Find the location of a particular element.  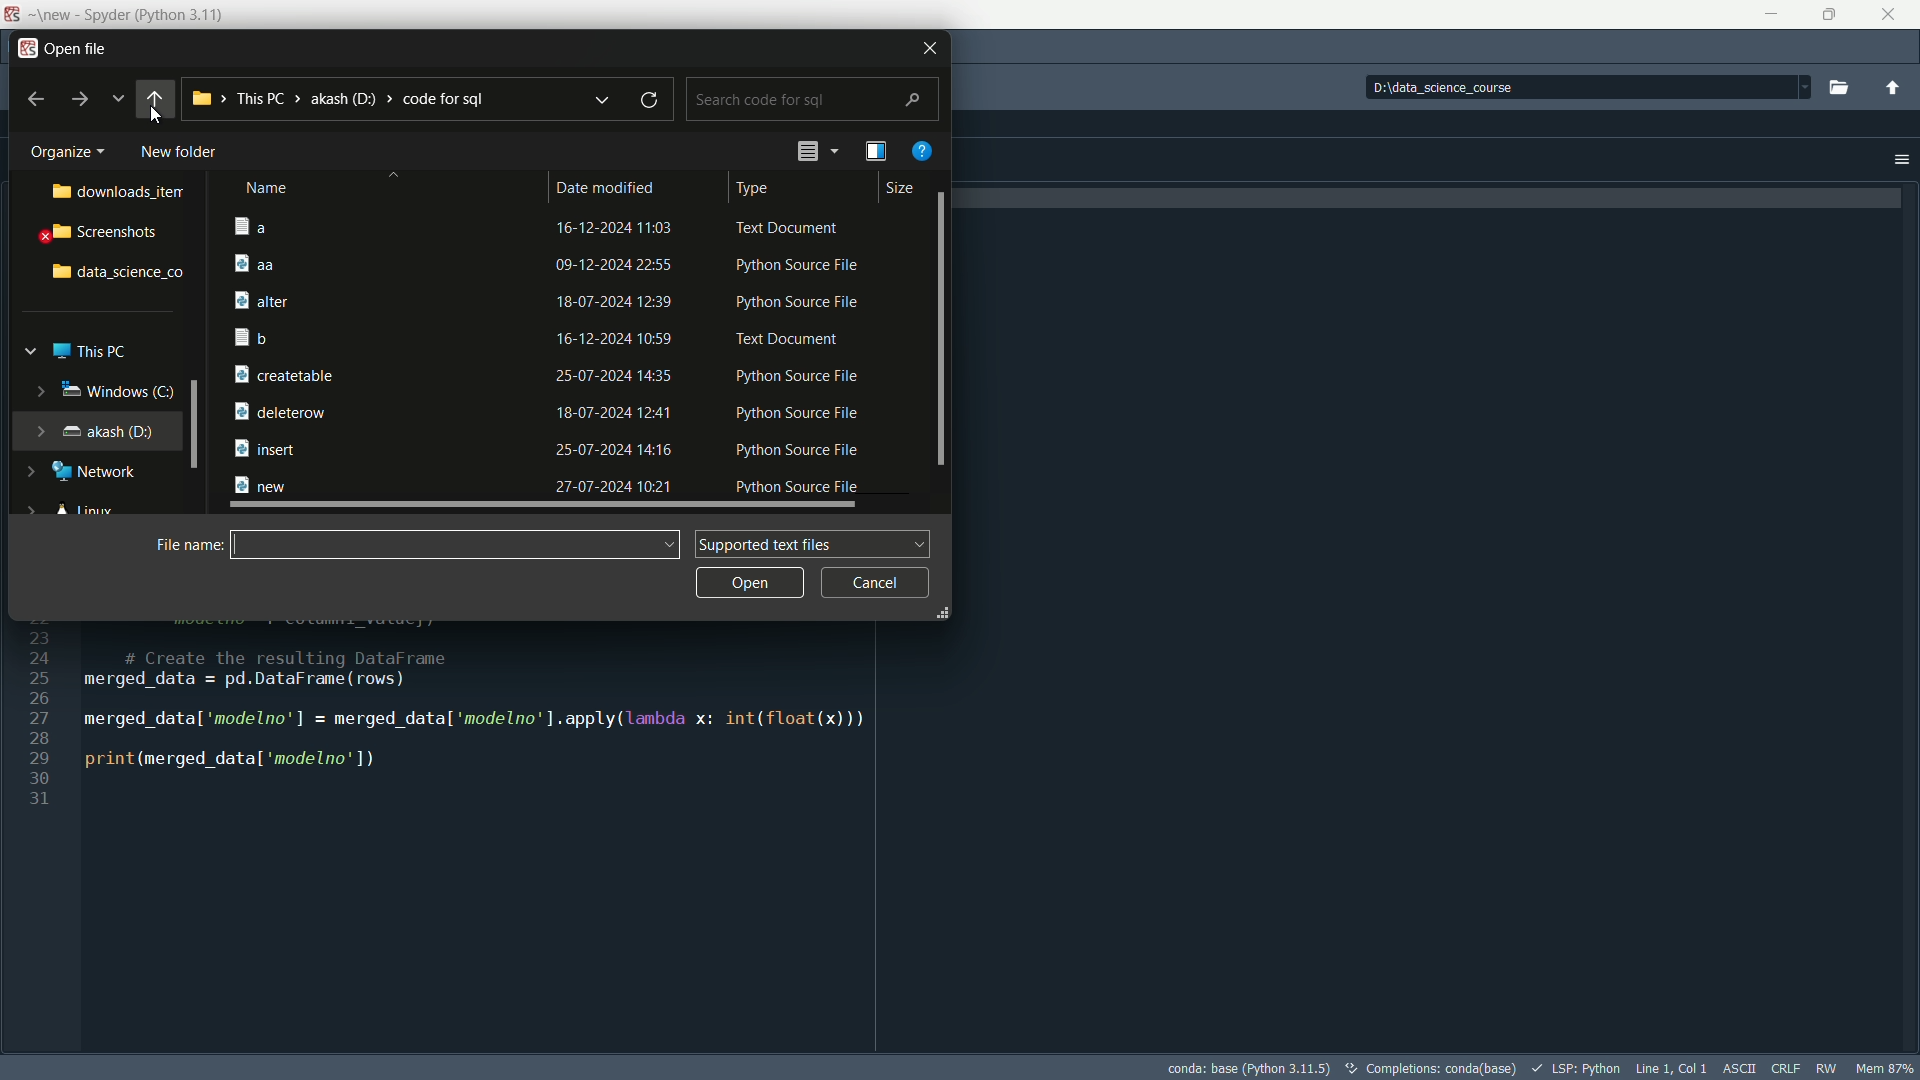

open file is located at coordinates (63, 48).